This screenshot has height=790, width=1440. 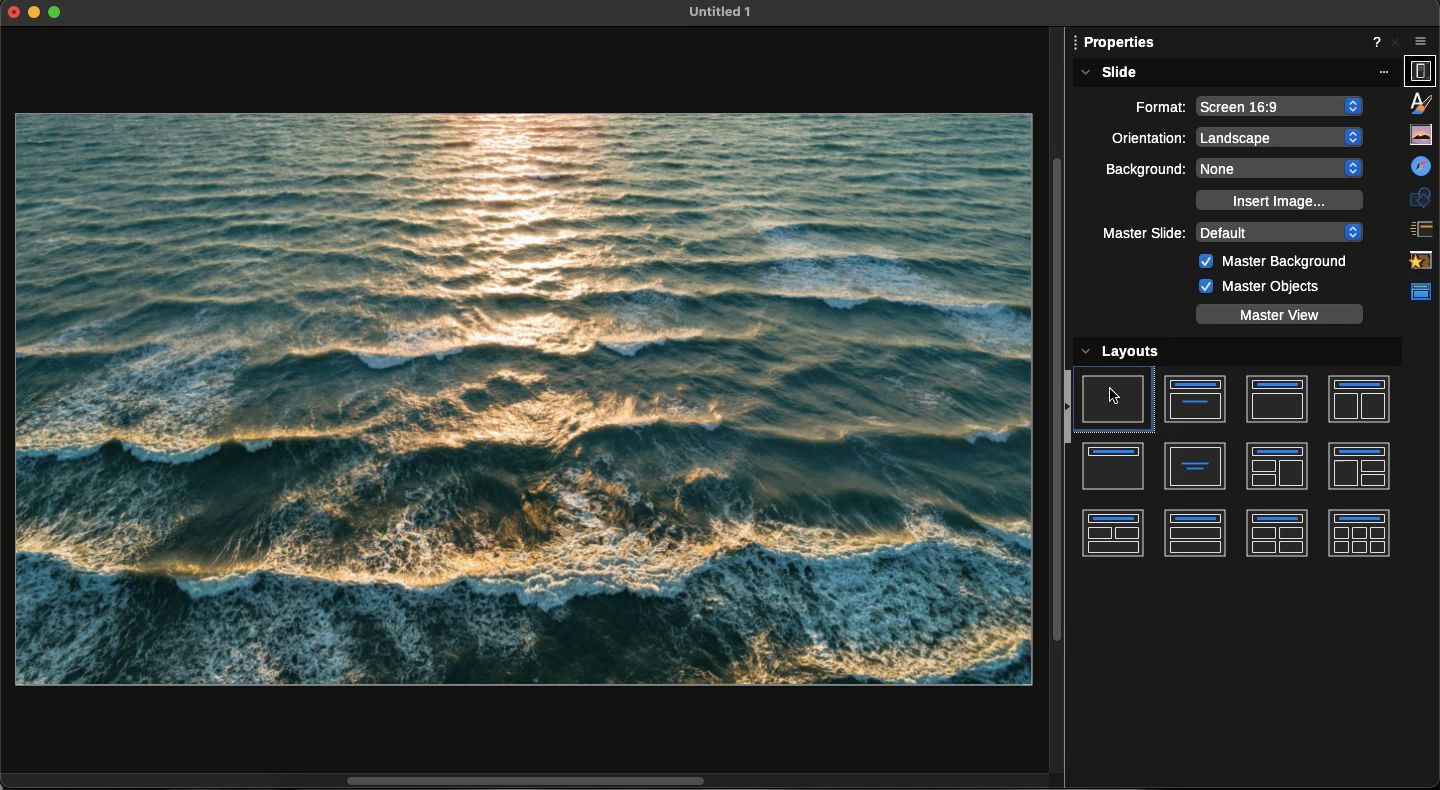 What do you see at coordinates (1058, 391) in the screenshot?
I see `Scrollbar` at bounding box center [1058, 391].